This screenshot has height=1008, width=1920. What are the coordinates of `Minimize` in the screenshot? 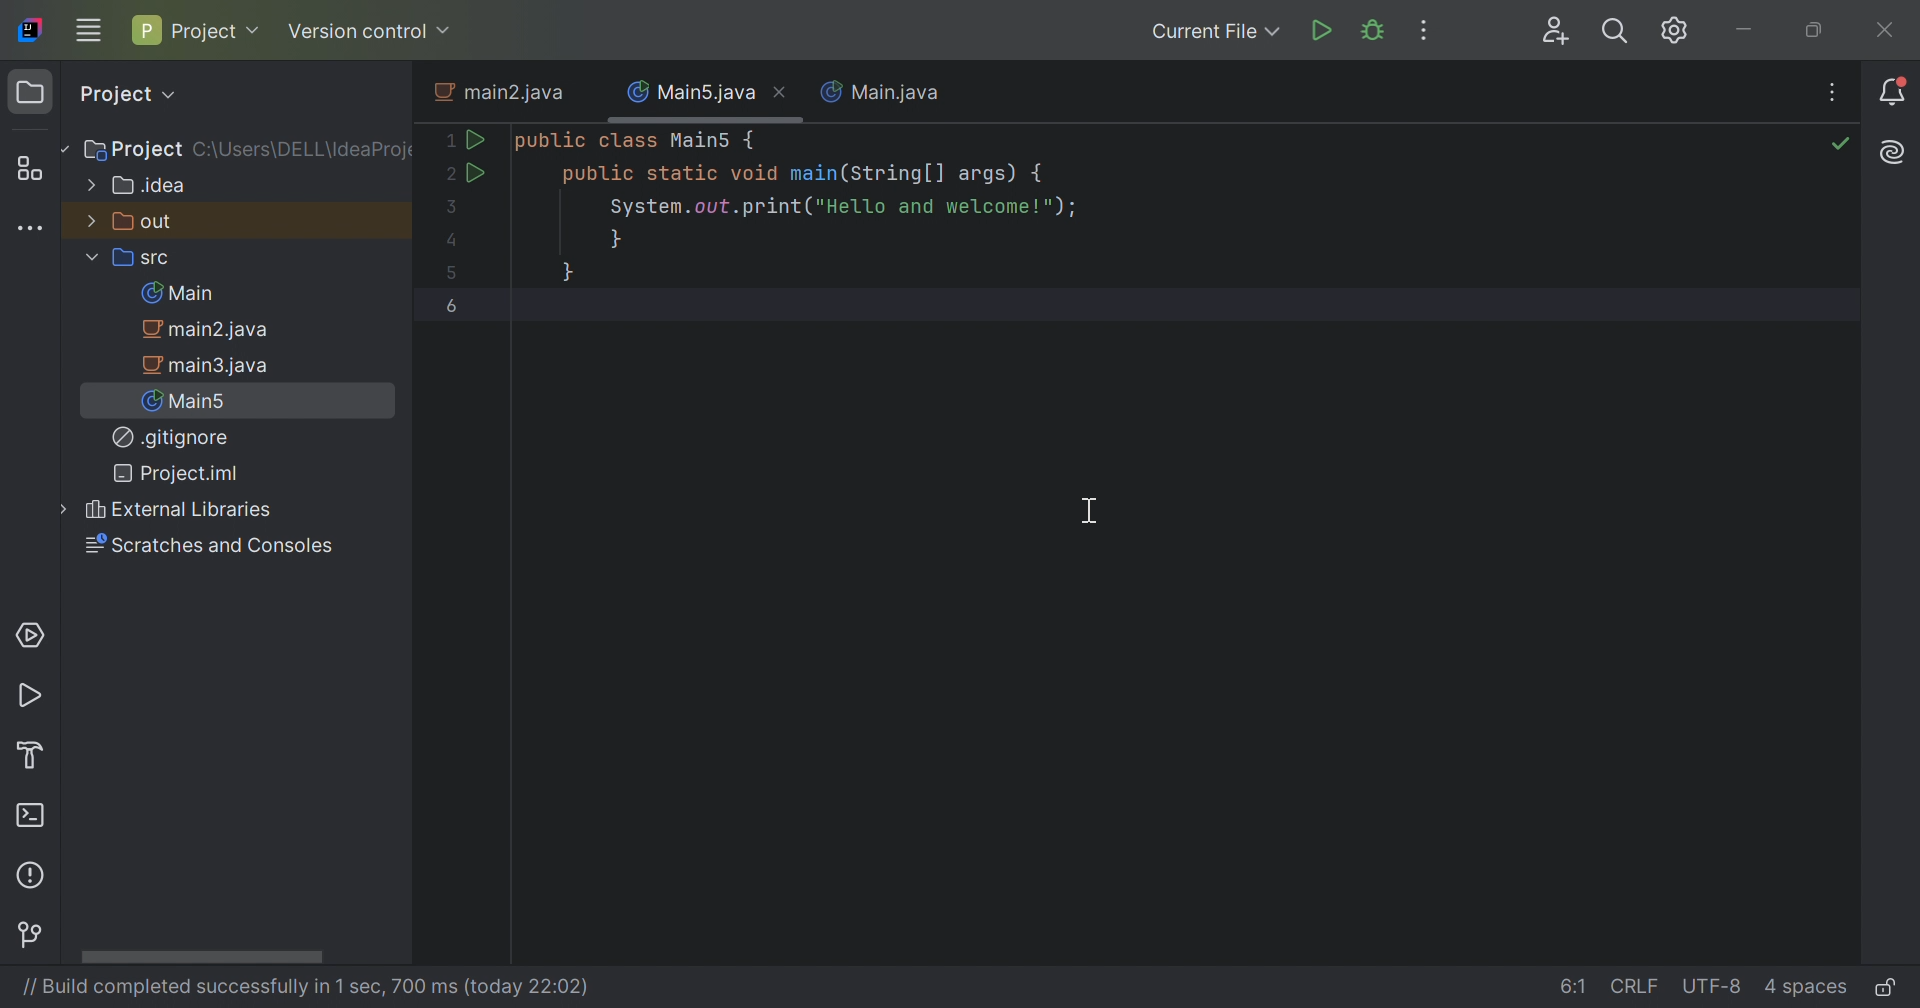 It's located at (1747, 33).